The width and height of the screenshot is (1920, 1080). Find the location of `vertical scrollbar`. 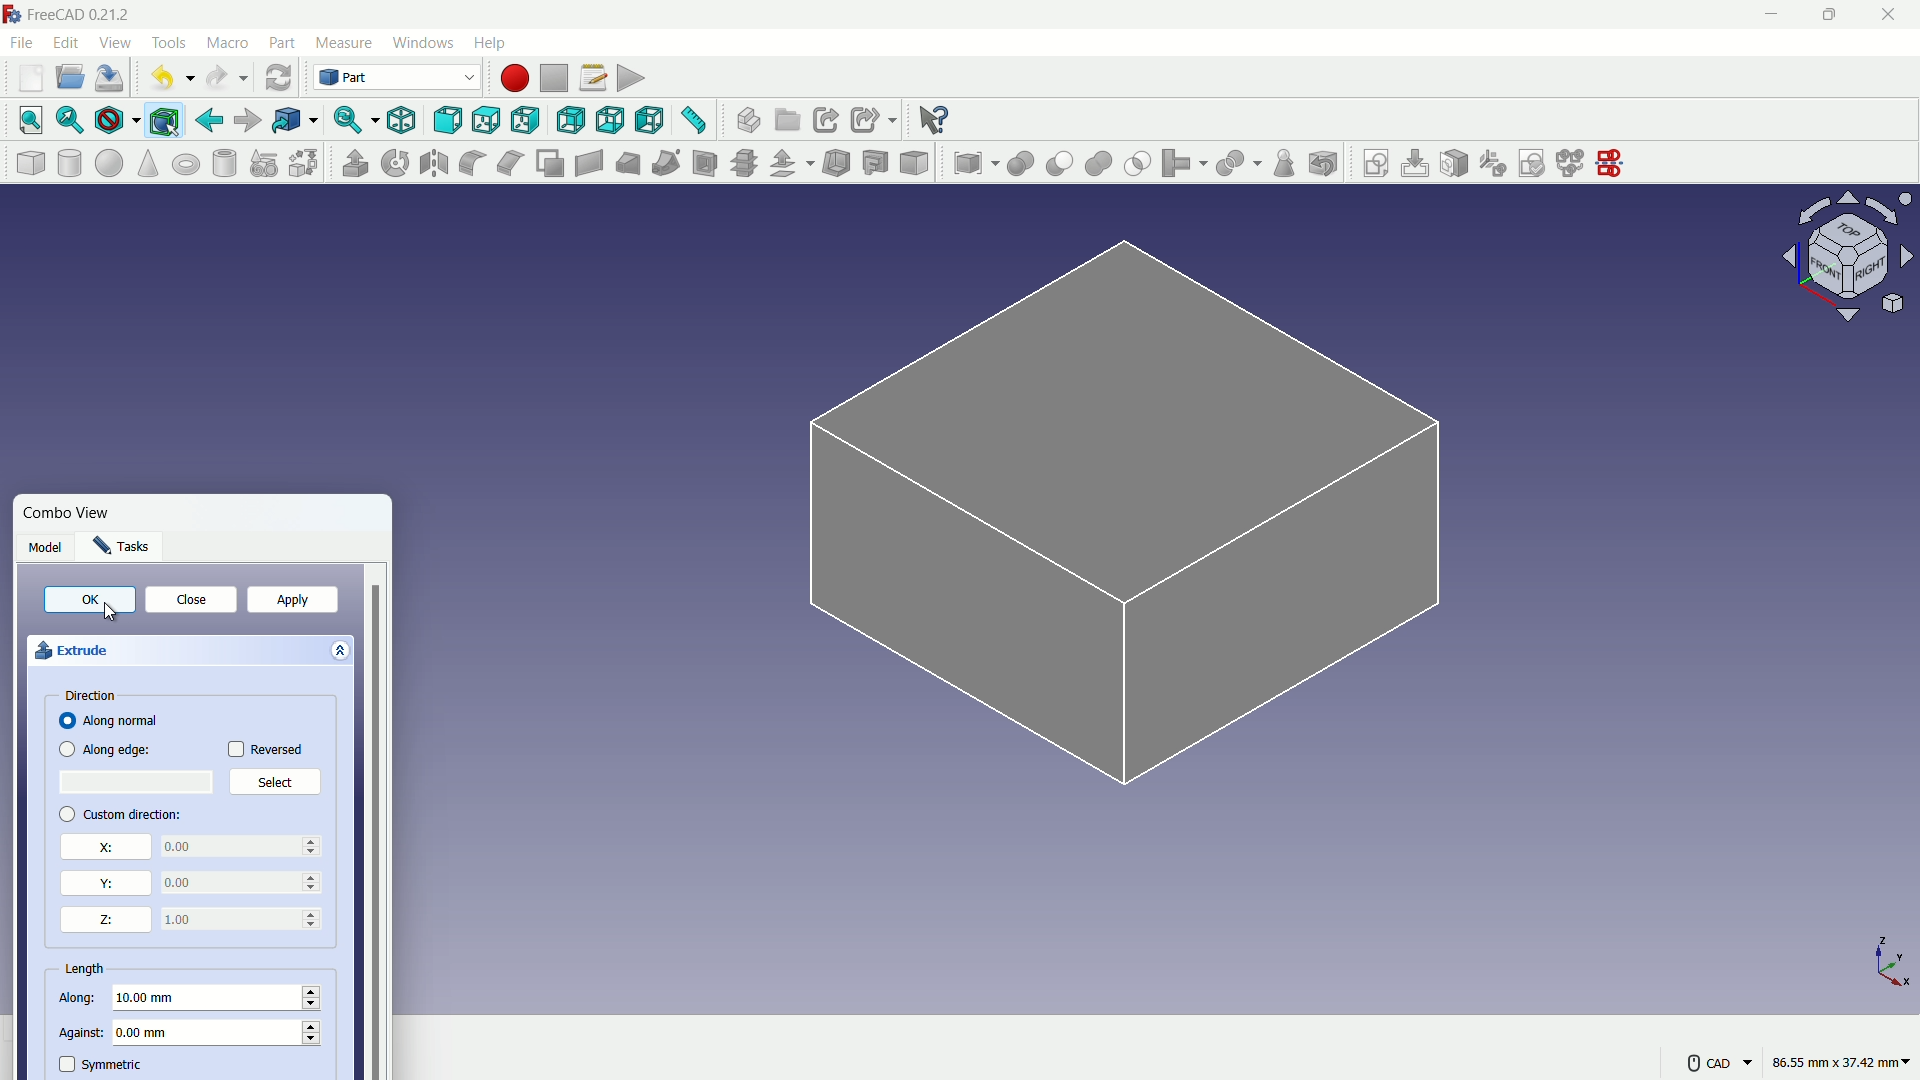

vertical scrollbar is located at coordinates (379, 822).